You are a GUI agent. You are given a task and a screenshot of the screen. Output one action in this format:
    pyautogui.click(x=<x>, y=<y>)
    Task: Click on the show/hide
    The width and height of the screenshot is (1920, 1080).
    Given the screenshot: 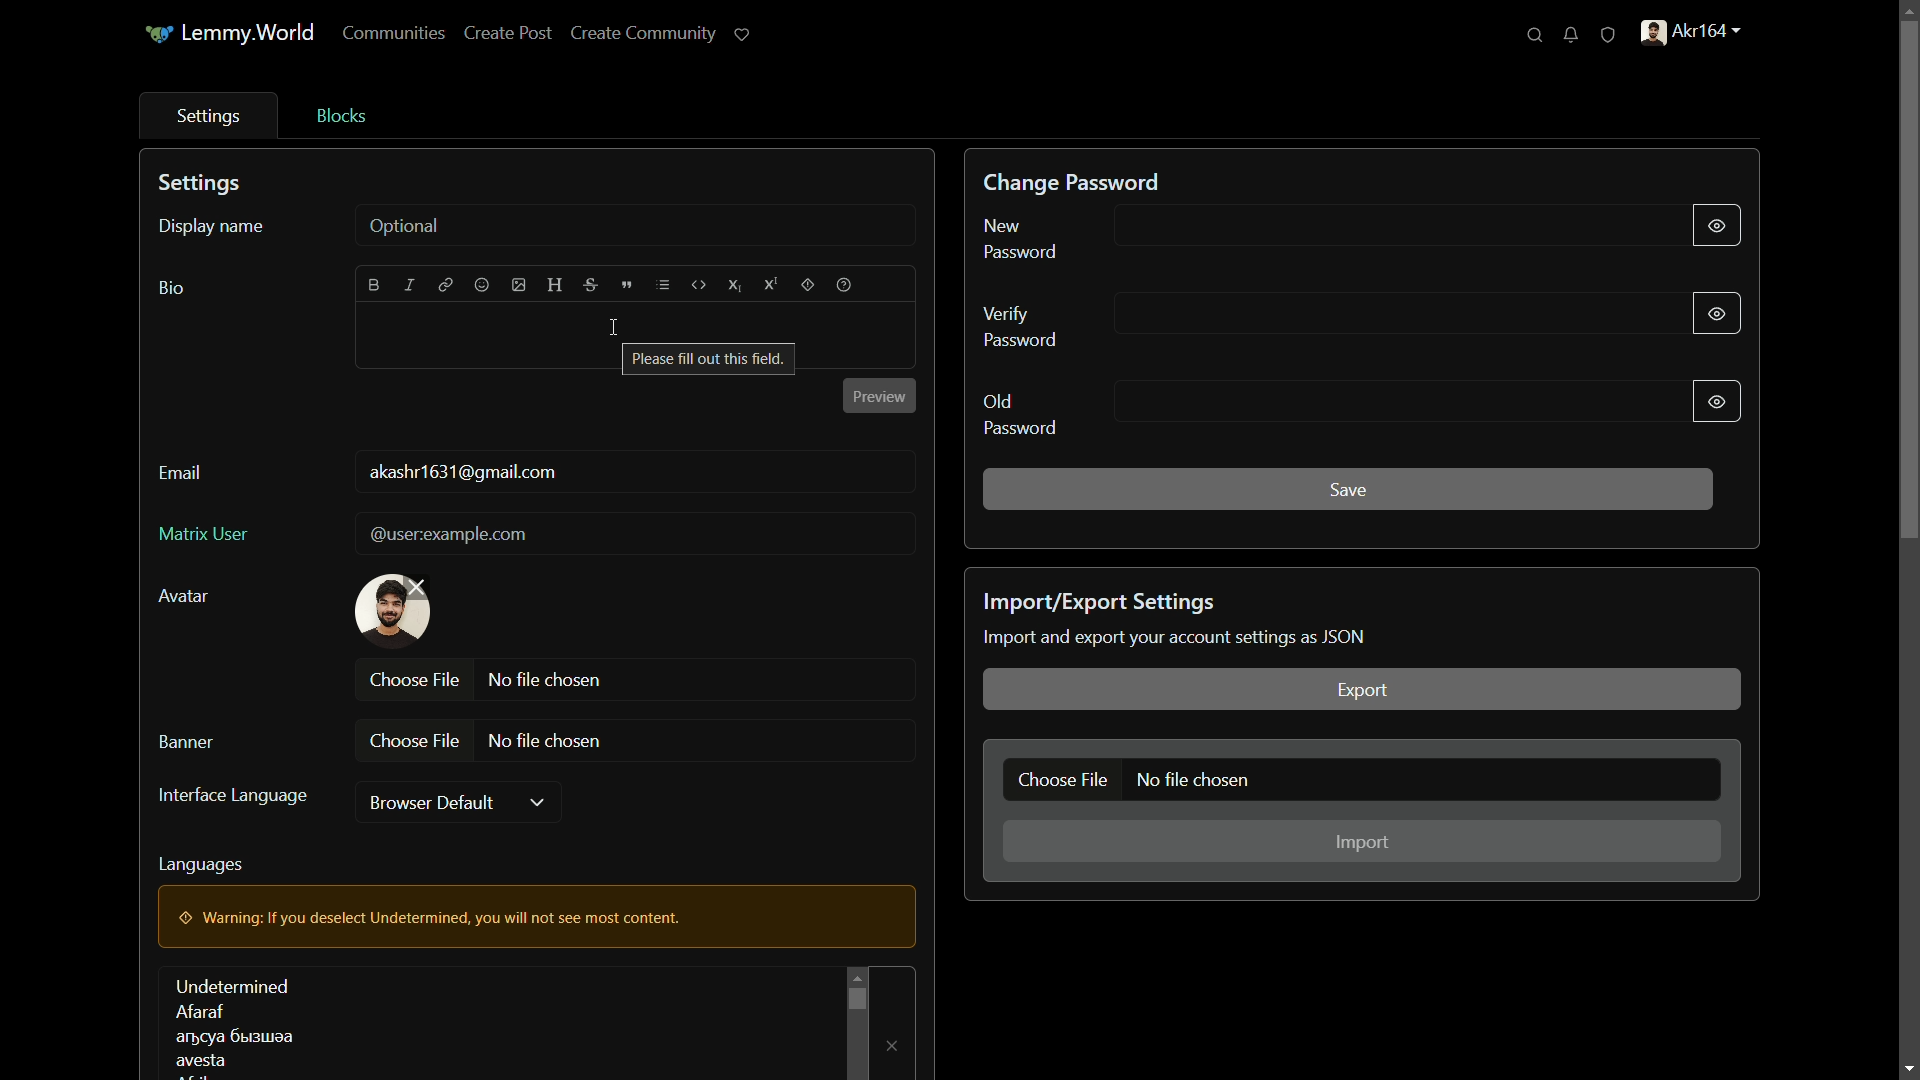 What is the action you would take?
    pyautogui.click(x=1715, y=315)
    